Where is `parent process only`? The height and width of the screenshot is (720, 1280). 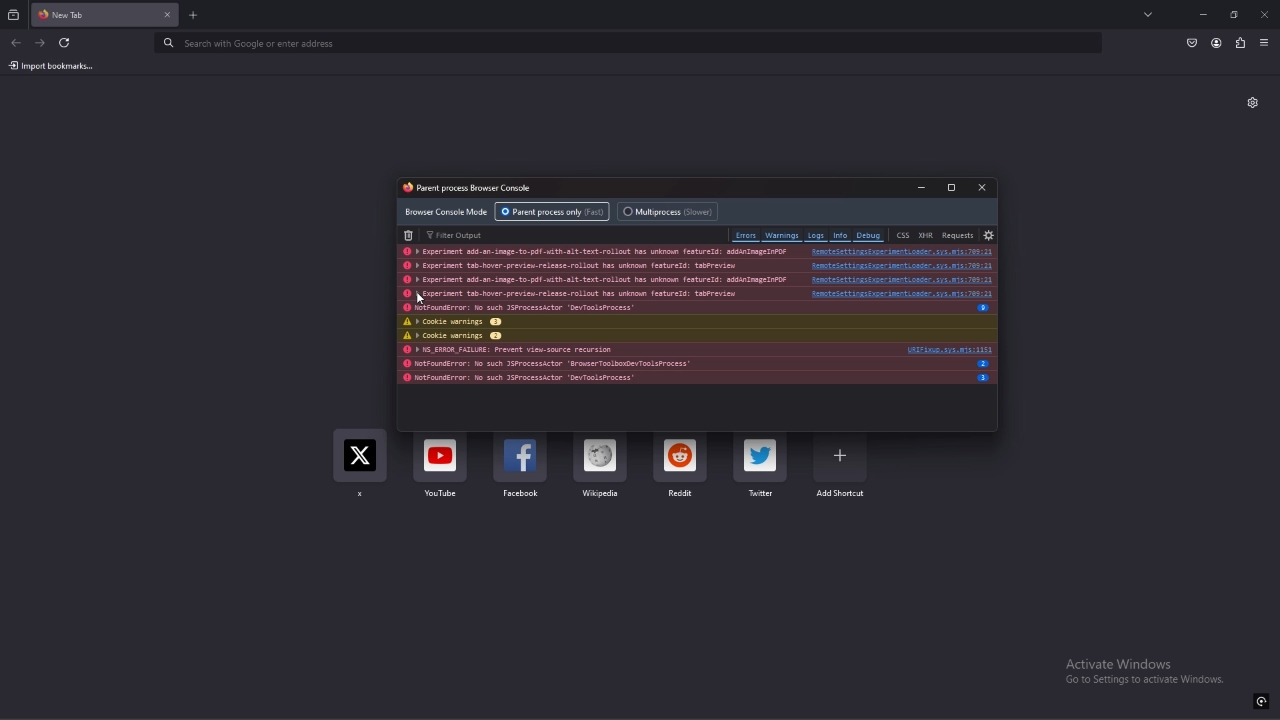
parent process only is located at coordinates (552, 211).